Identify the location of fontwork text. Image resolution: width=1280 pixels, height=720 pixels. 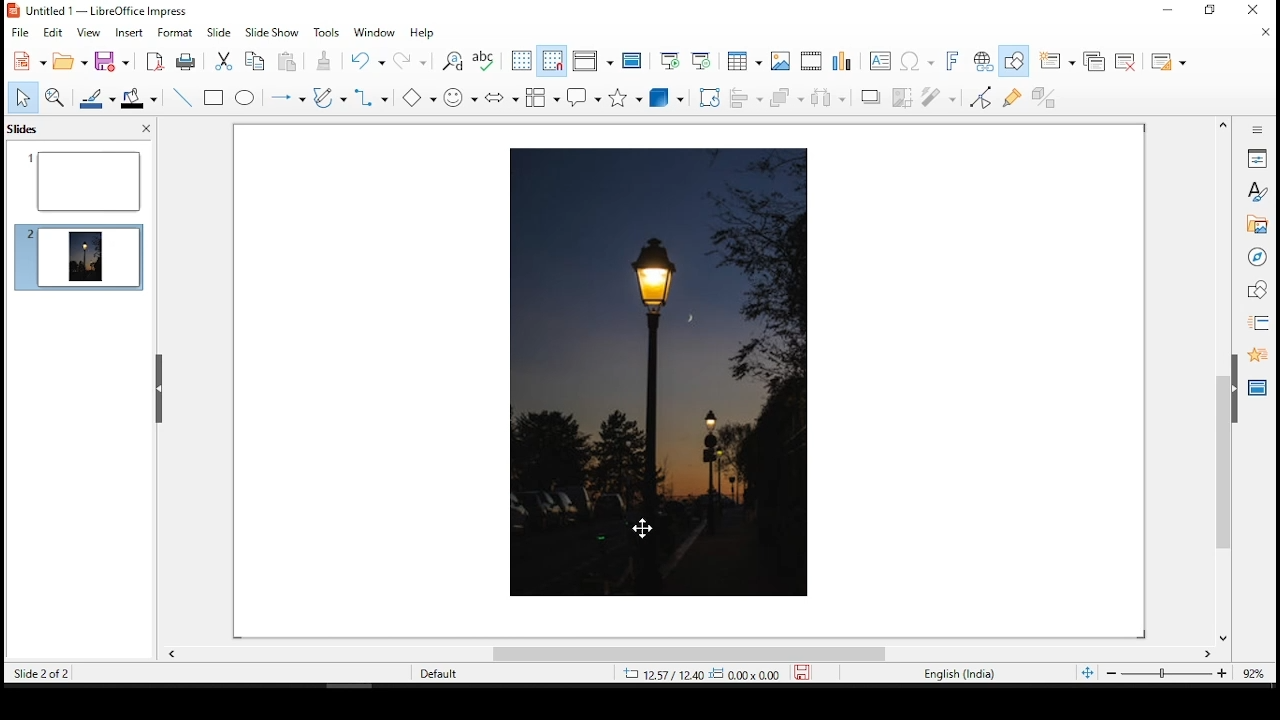
(955, 59).